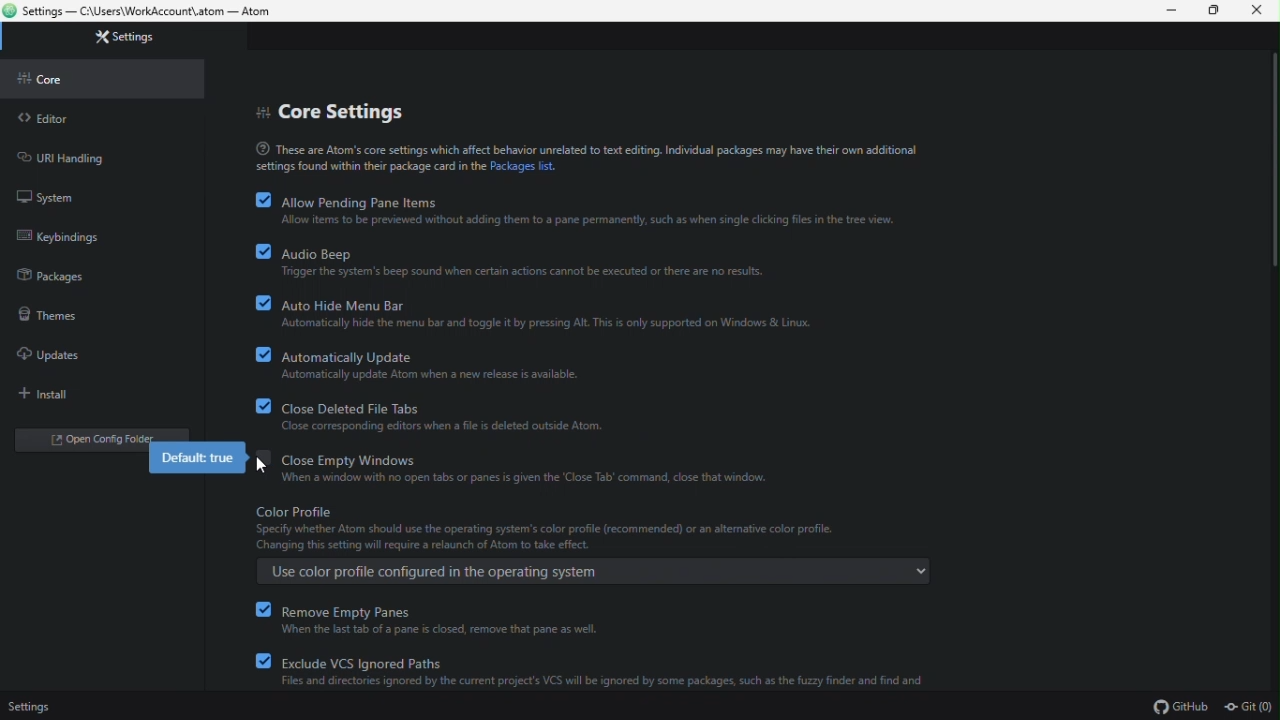  I want to click on checkbox, so click(262, 637).